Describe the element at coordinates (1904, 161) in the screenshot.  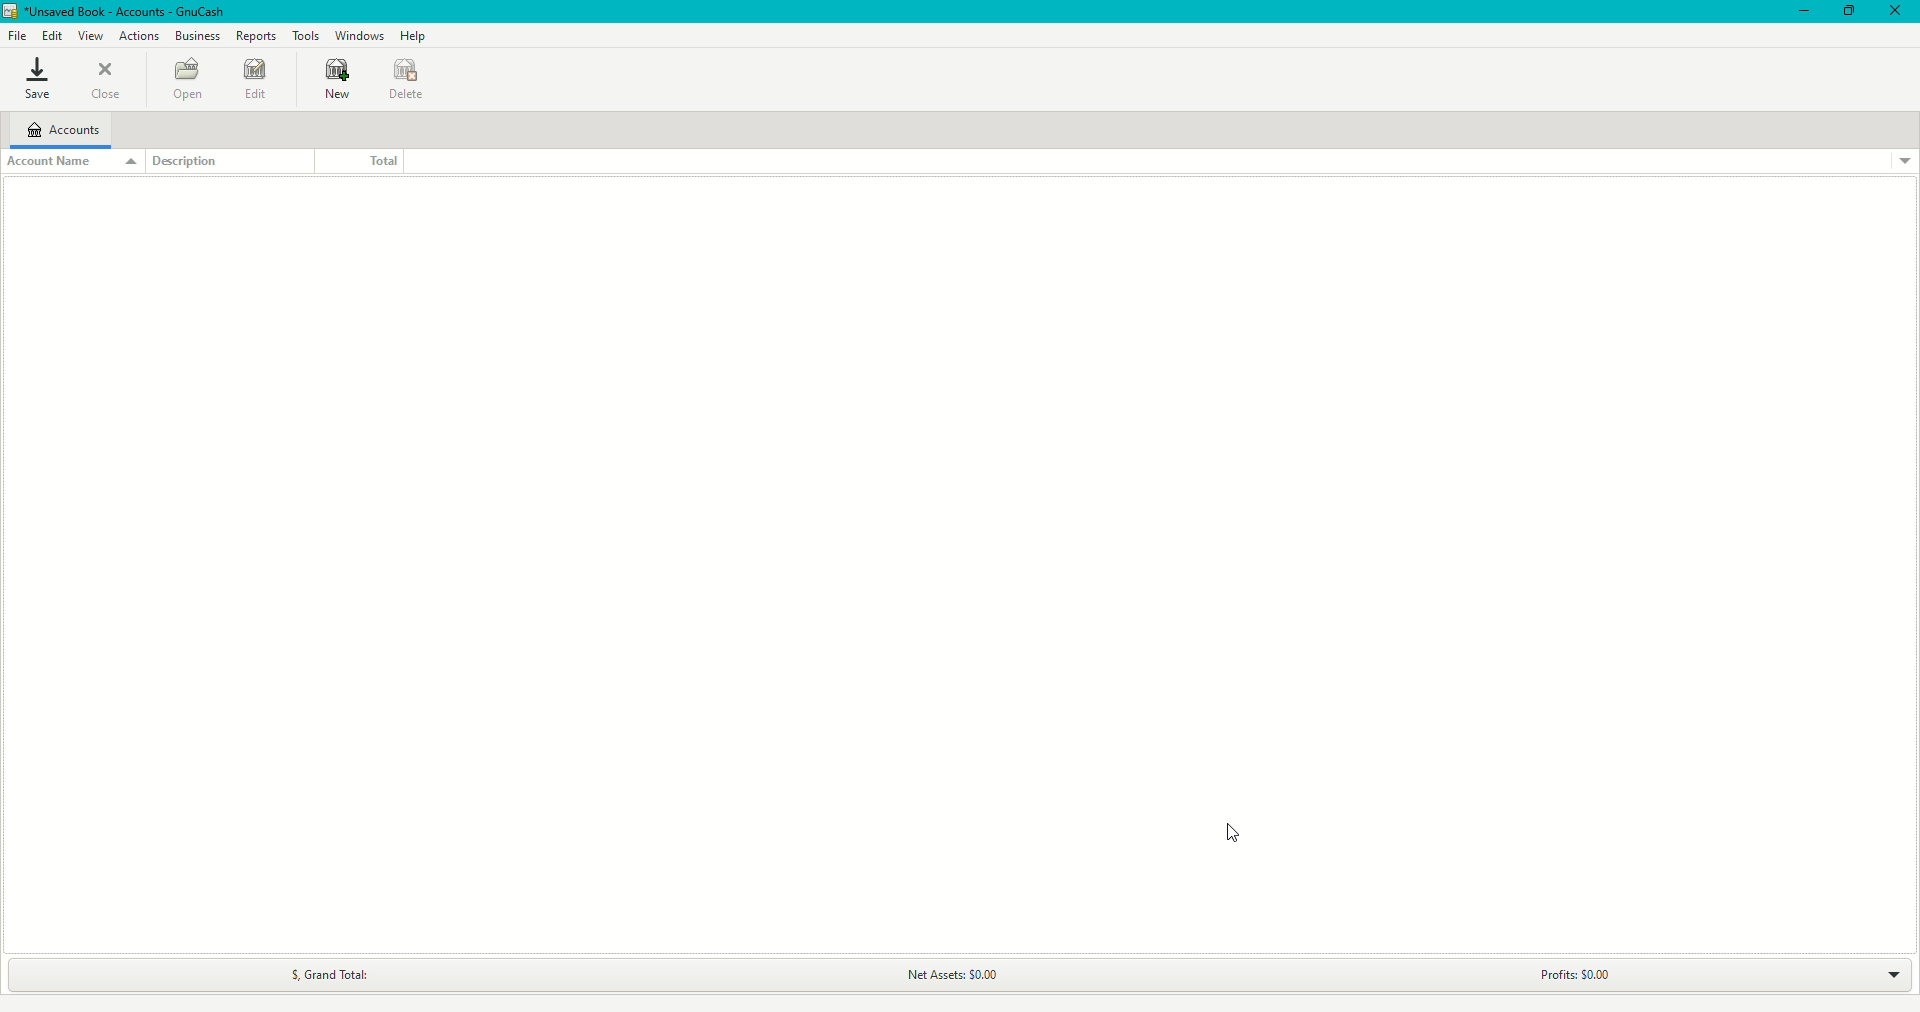
I see `Drop down` at that location.